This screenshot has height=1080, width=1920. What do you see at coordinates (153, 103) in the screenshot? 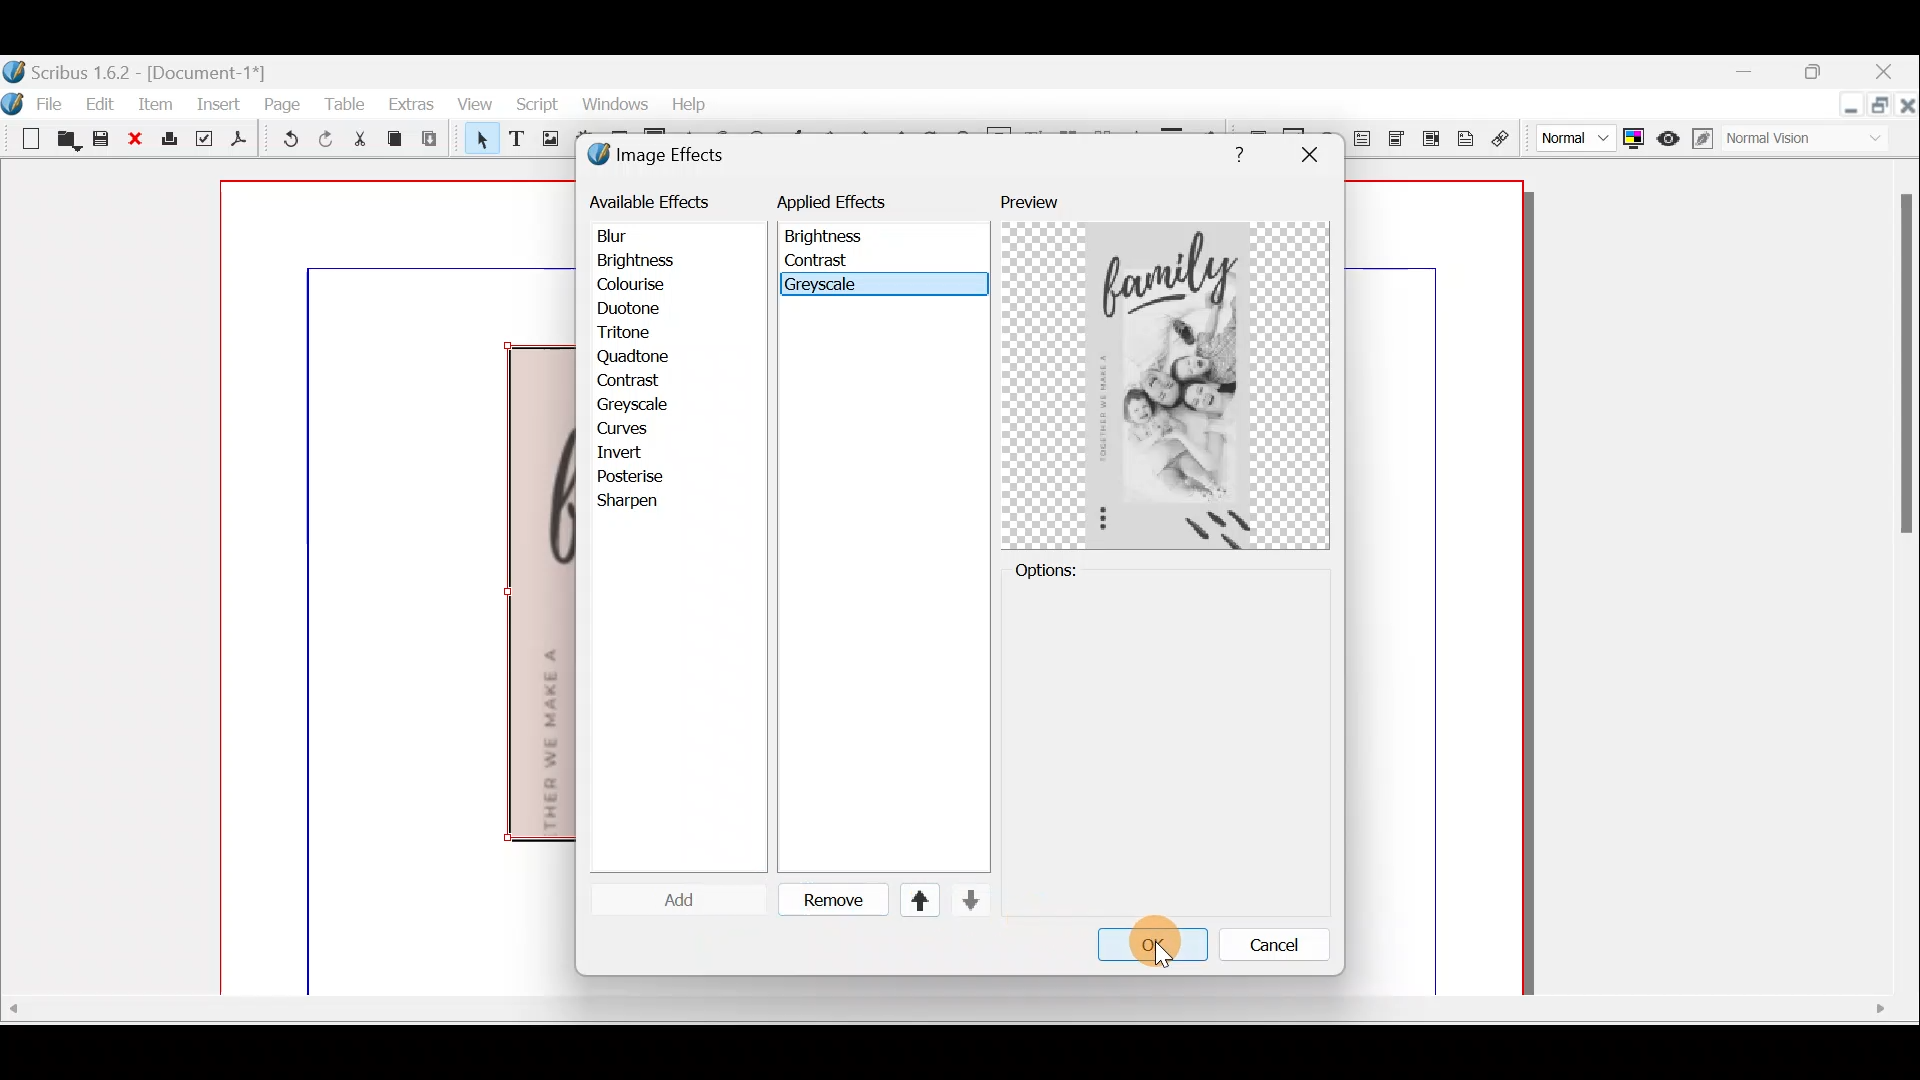
I see `Item` at bounding box center [153, 103].